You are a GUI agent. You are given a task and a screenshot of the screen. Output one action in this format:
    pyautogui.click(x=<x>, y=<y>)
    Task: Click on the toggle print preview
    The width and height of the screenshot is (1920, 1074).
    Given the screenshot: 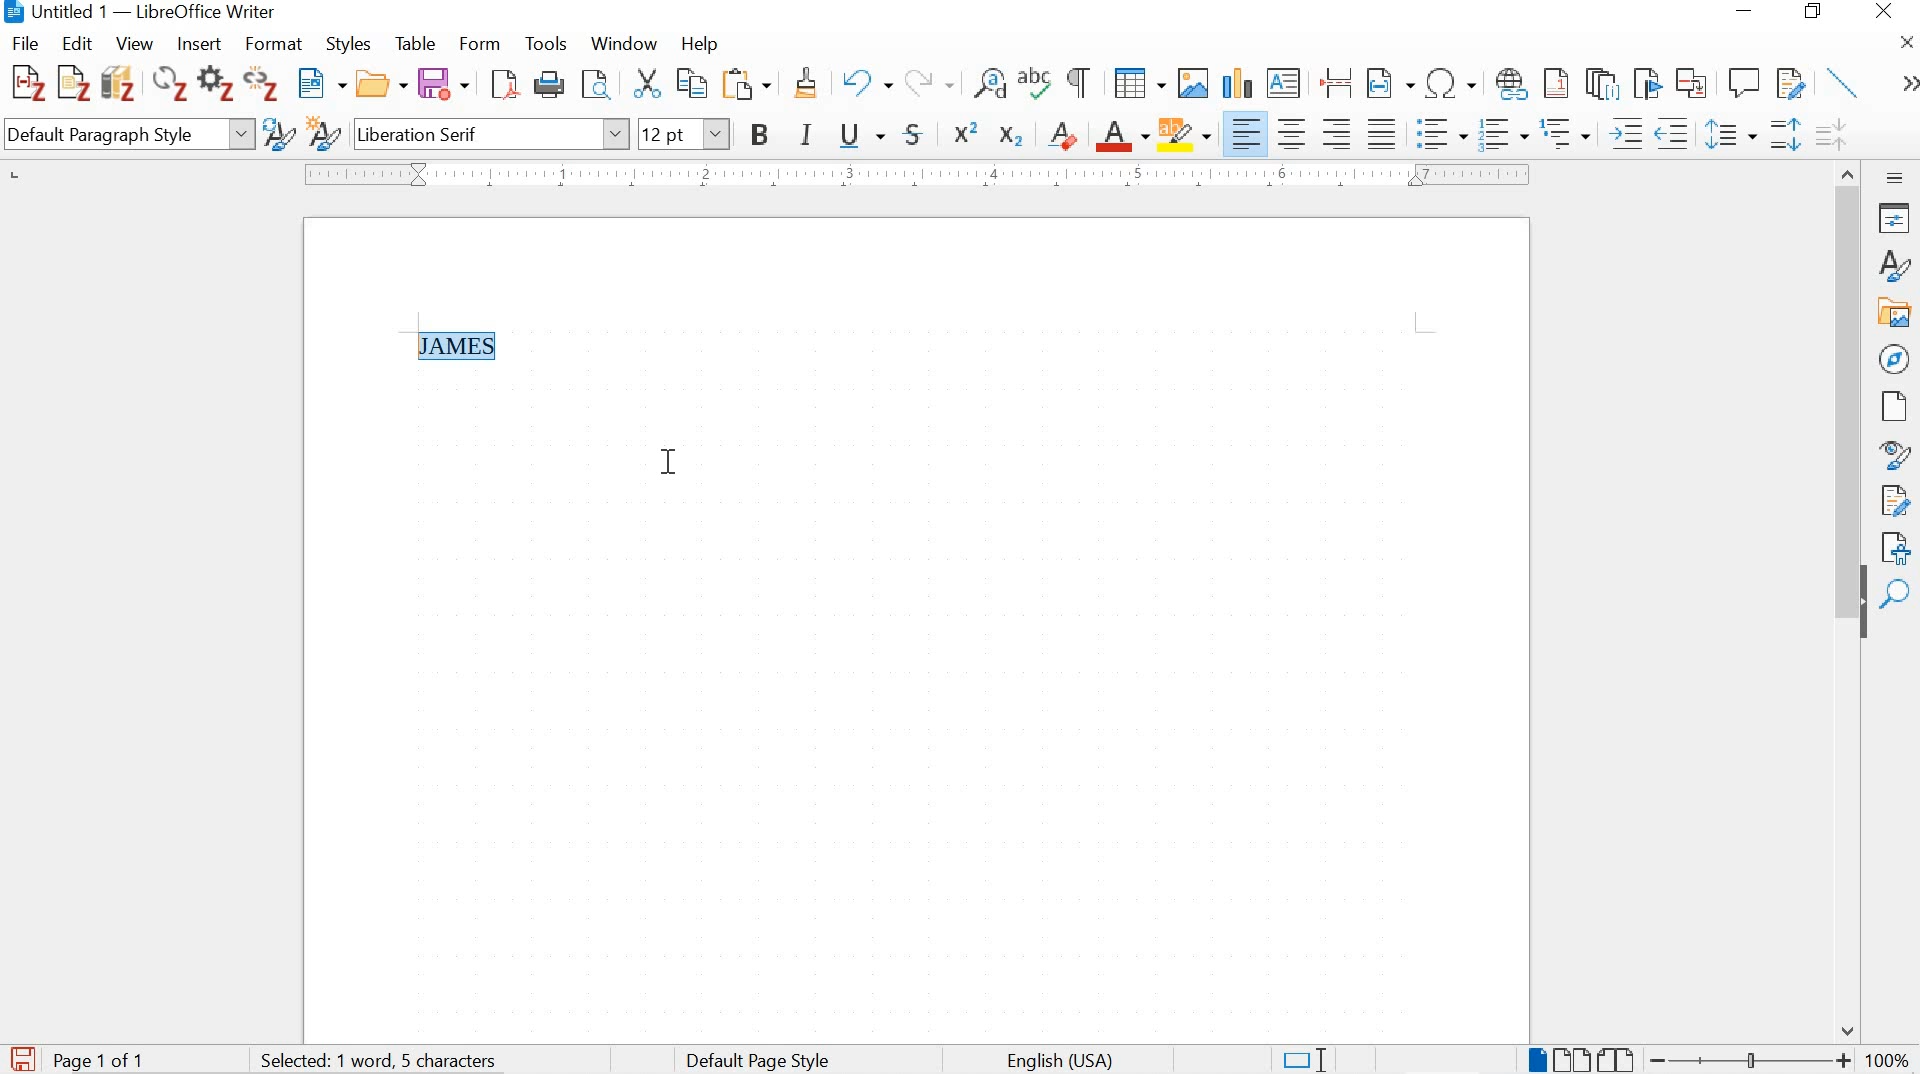 What is the action you would take?
    pyautogui.click(x=595, y=87)
    